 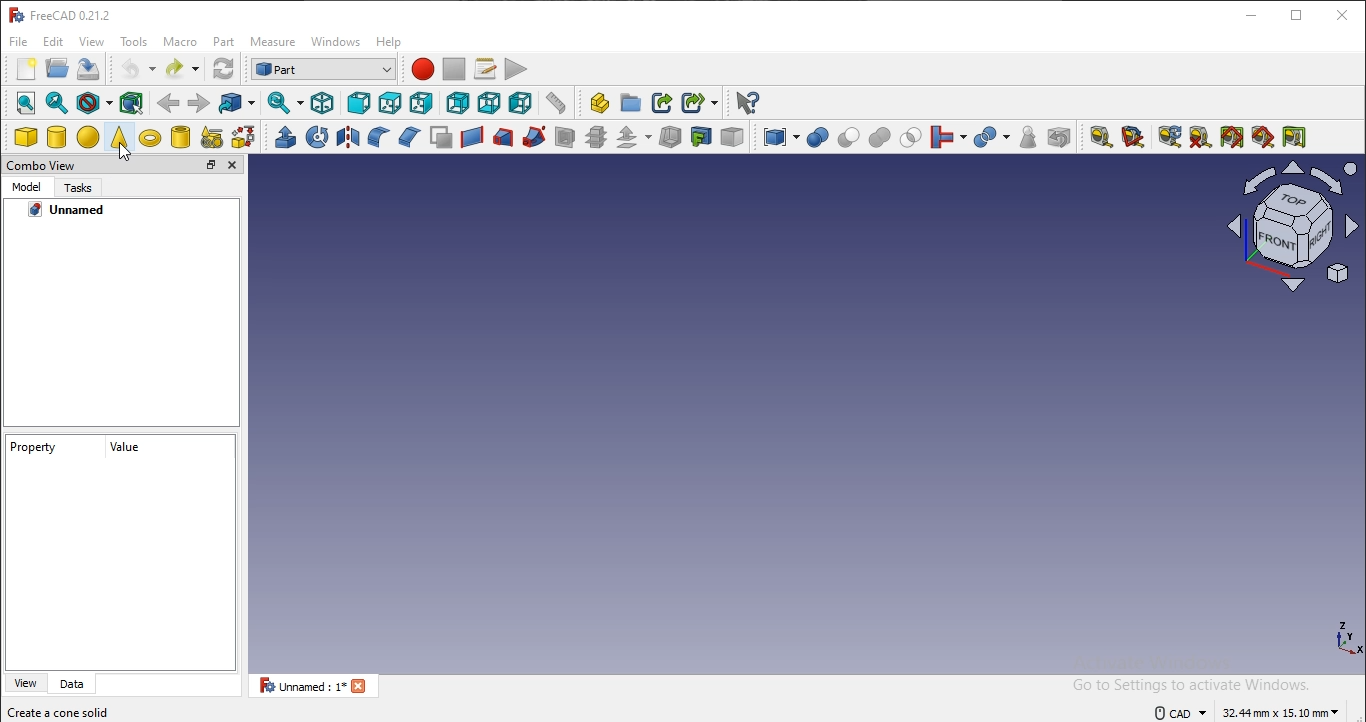 I want to click on split objects, so click(x=987, y=137).